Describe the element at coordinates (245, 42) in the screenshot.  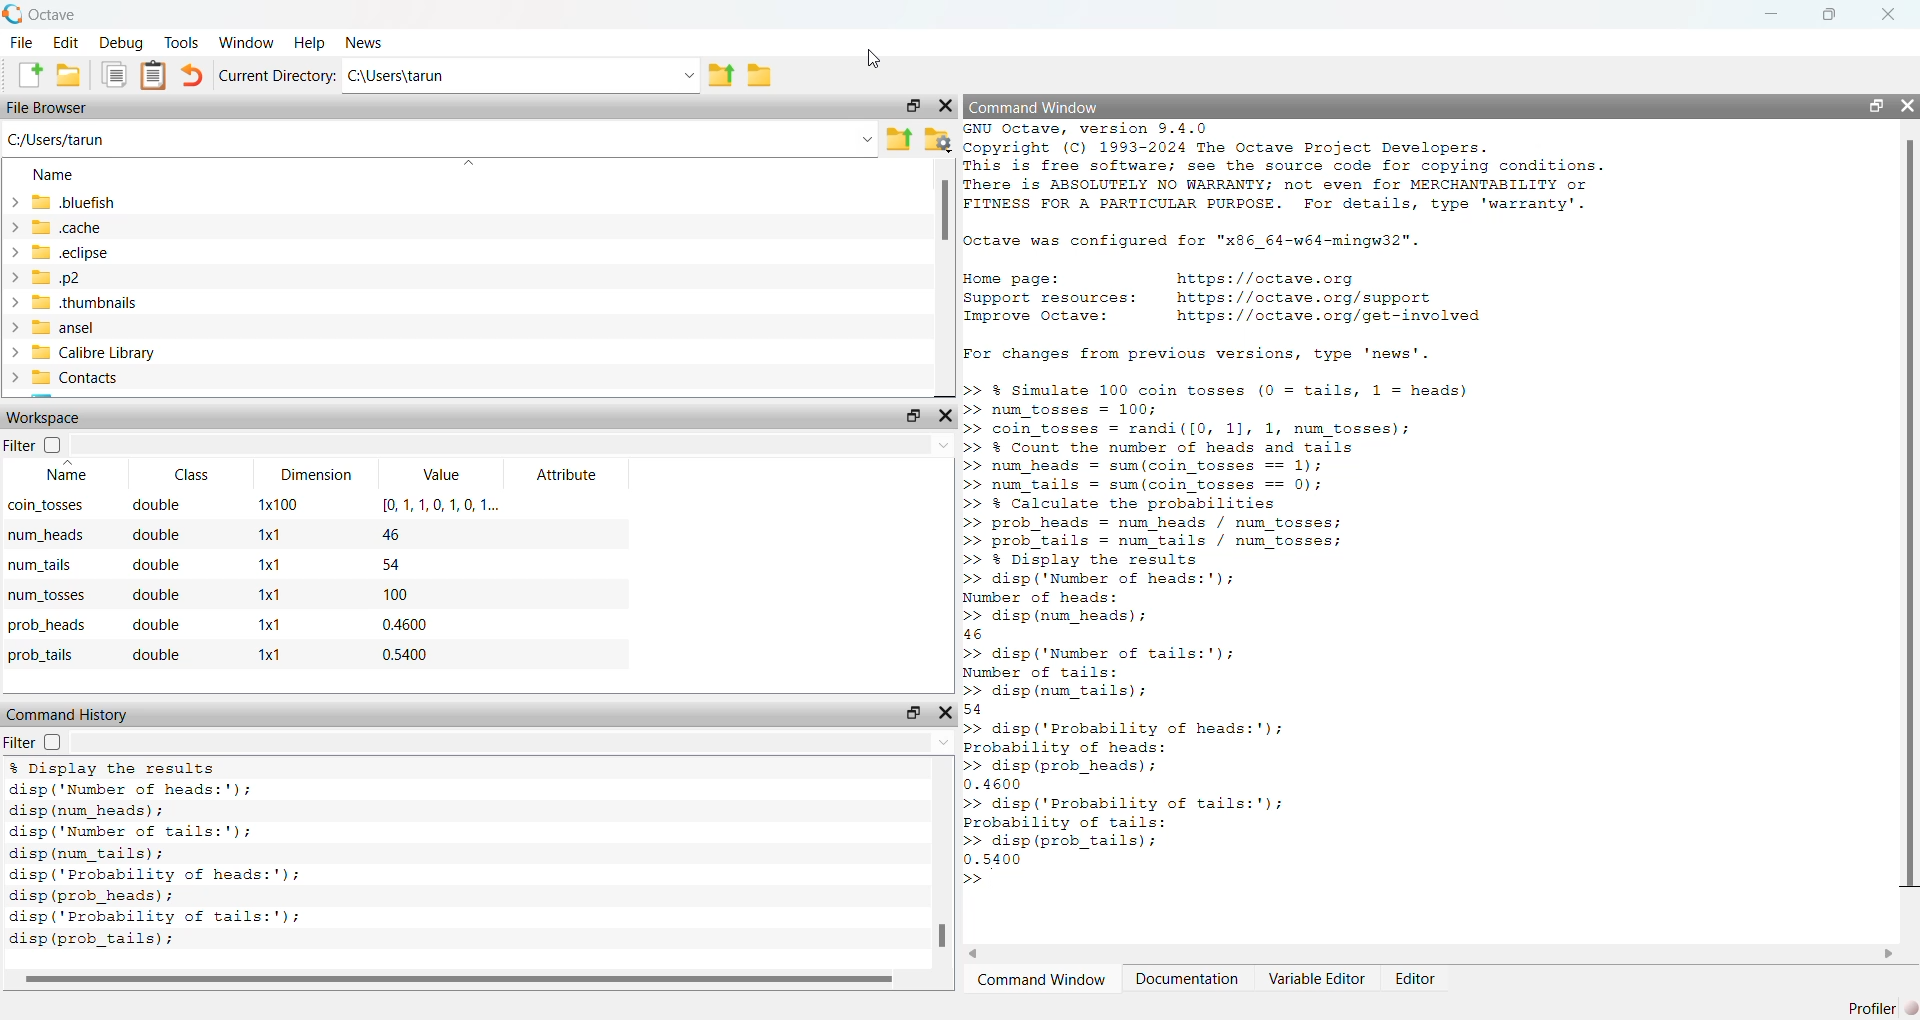
I see `Window` at that location.